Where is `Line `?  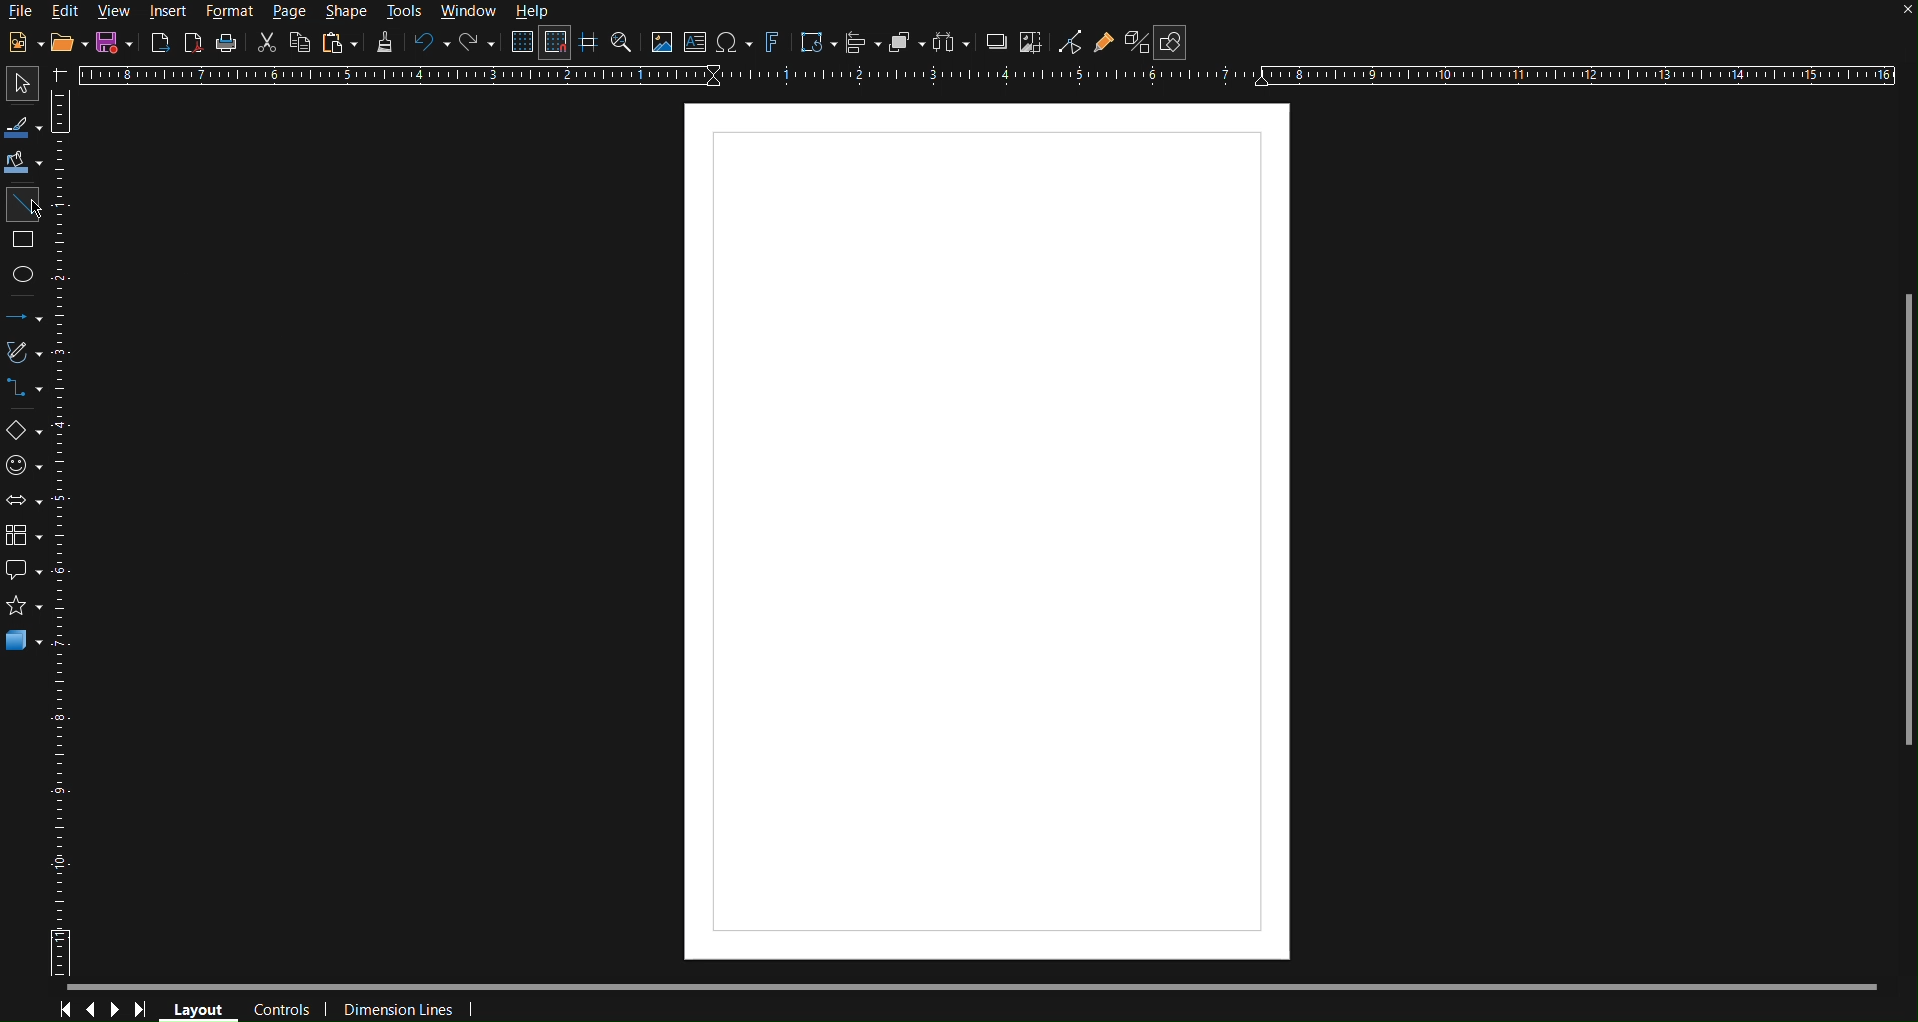
Line  is located at coordinates (23, 204).